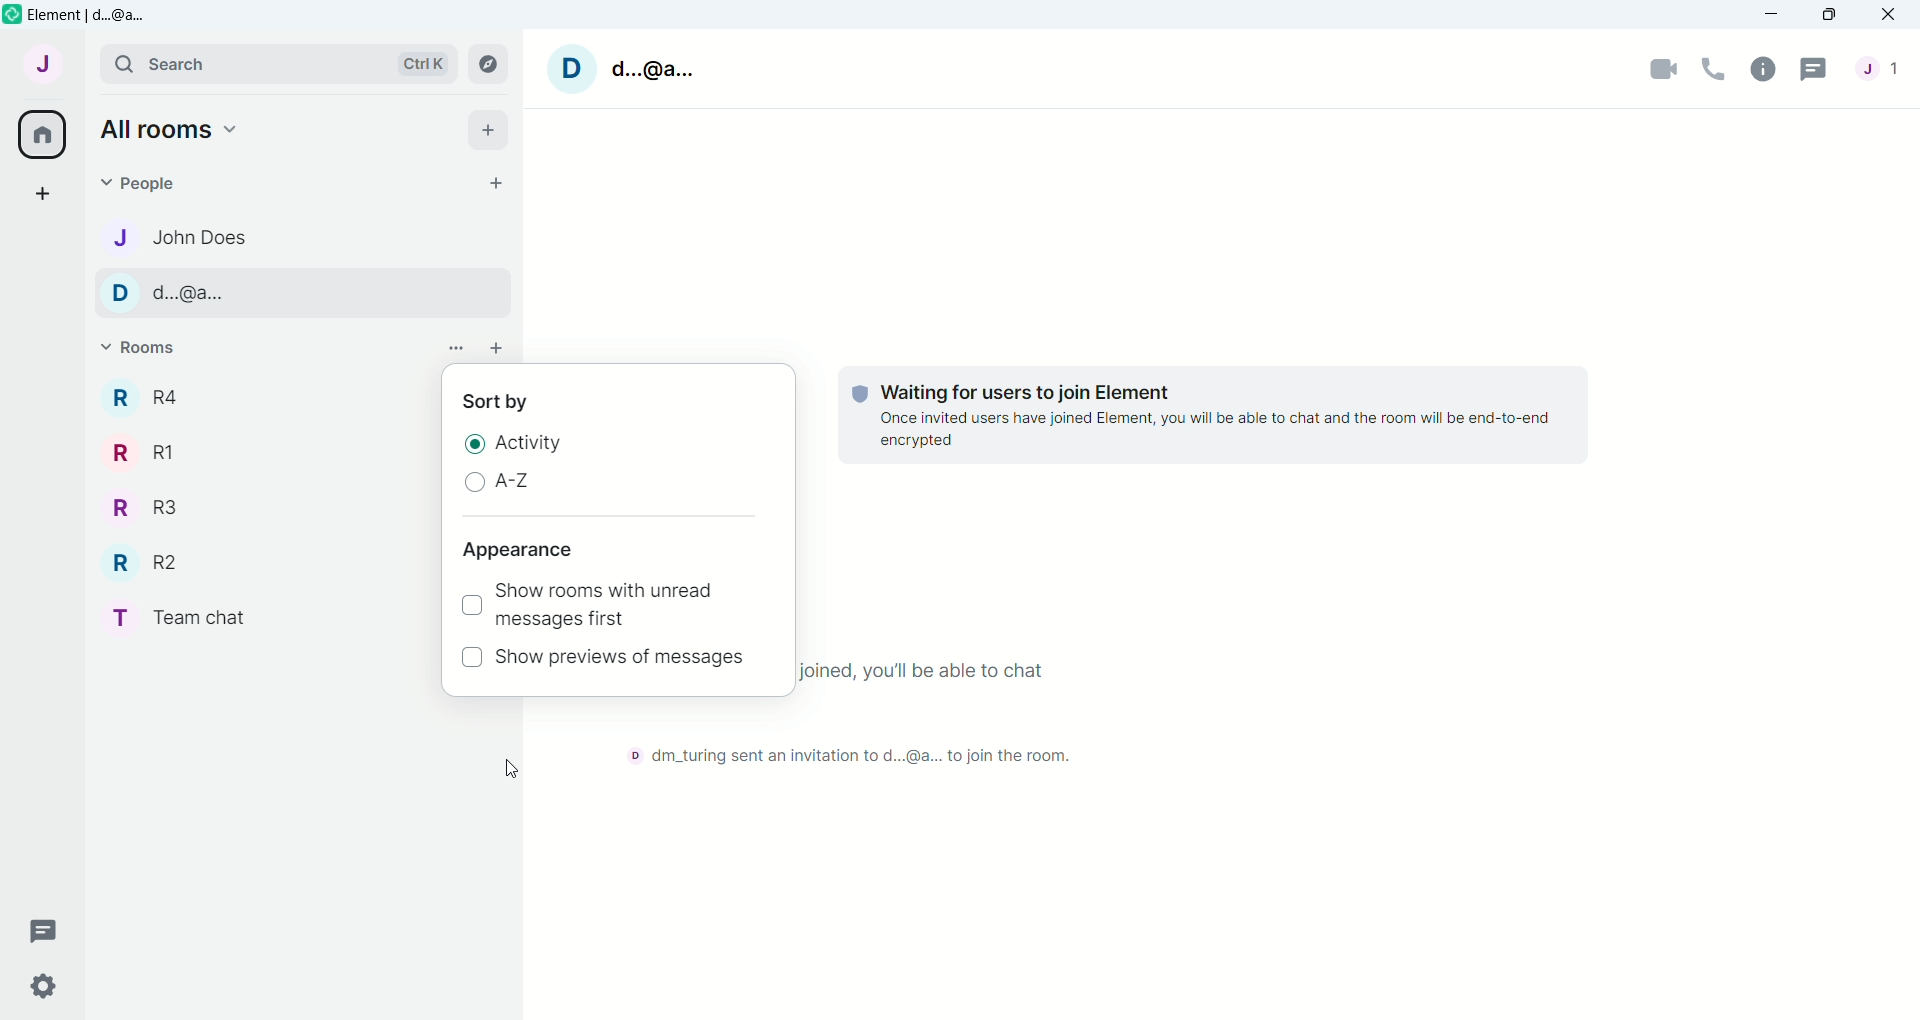  What do you see at coordinates (51, 192) in the screenshot?
I see `Create a space` at bounding box center [51, 192].